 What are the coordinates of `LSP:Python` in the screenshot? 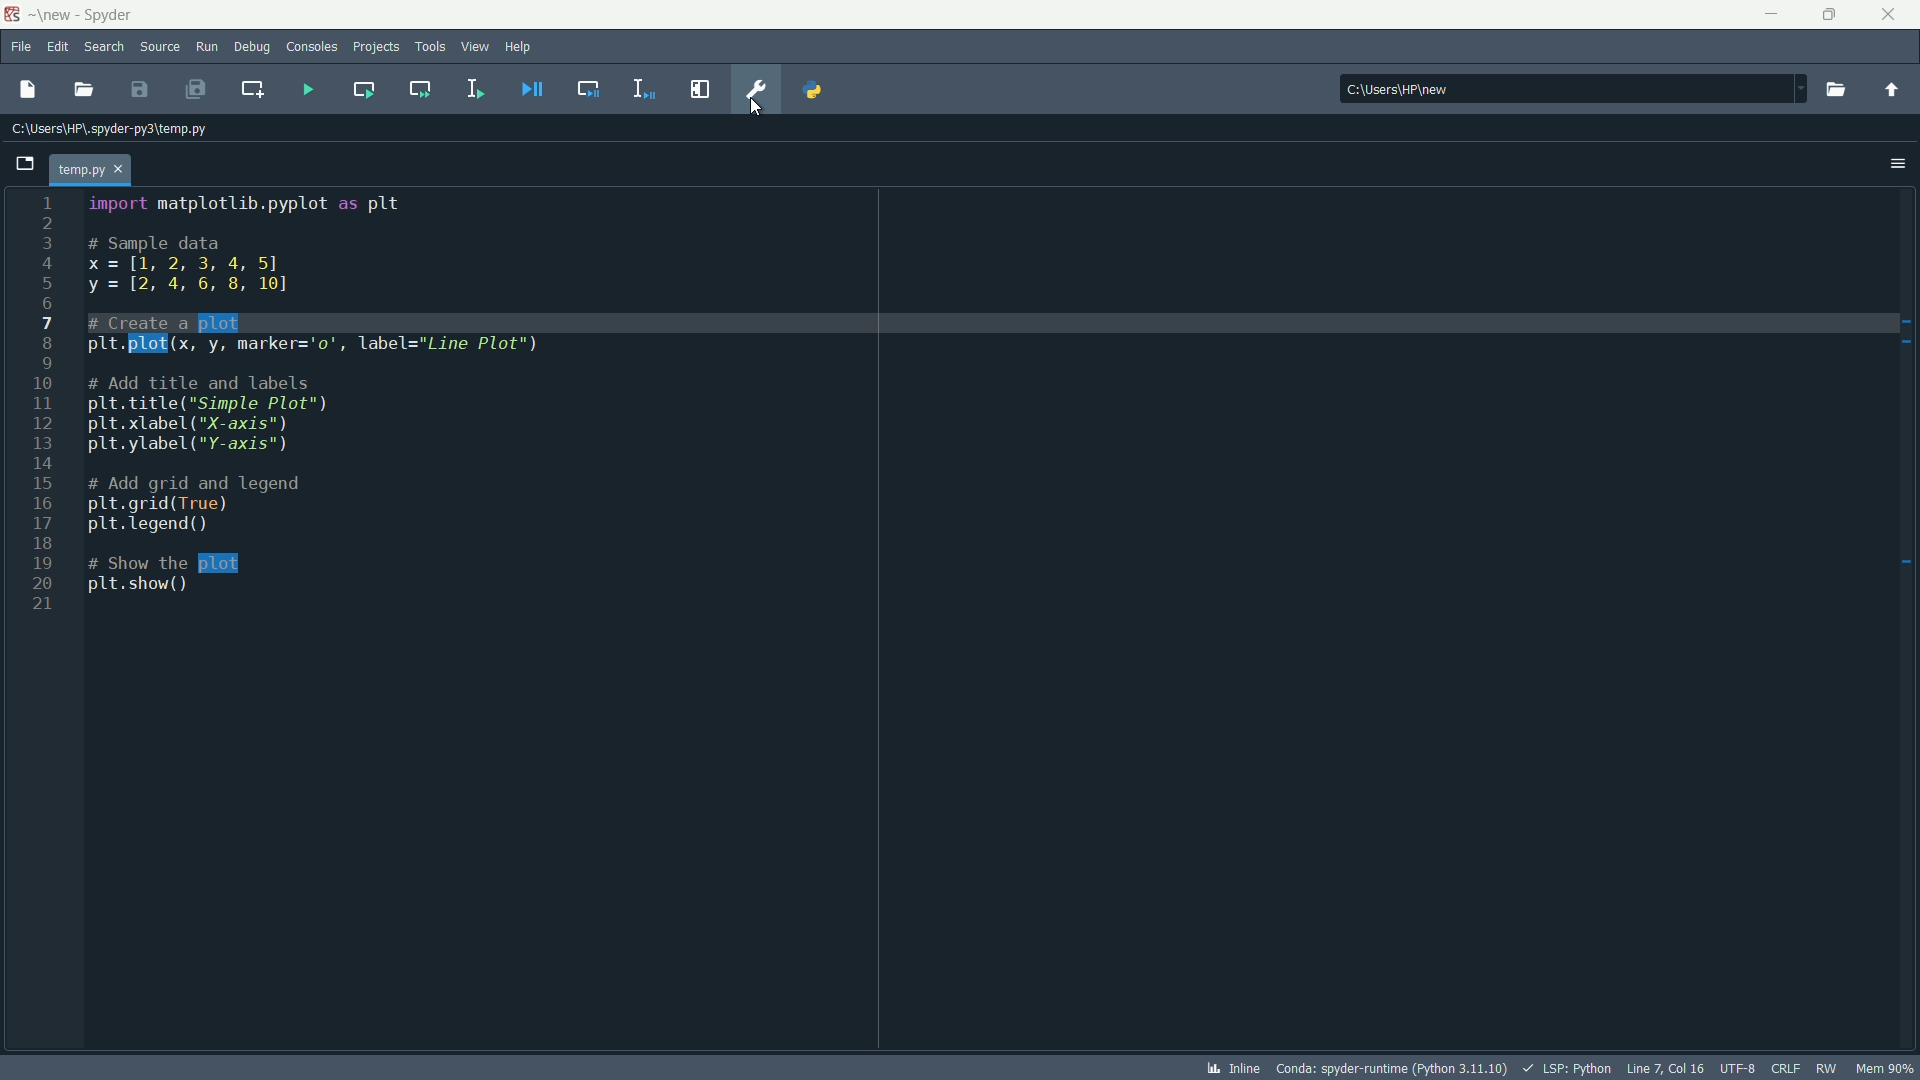 It's located at (1567, 1067).